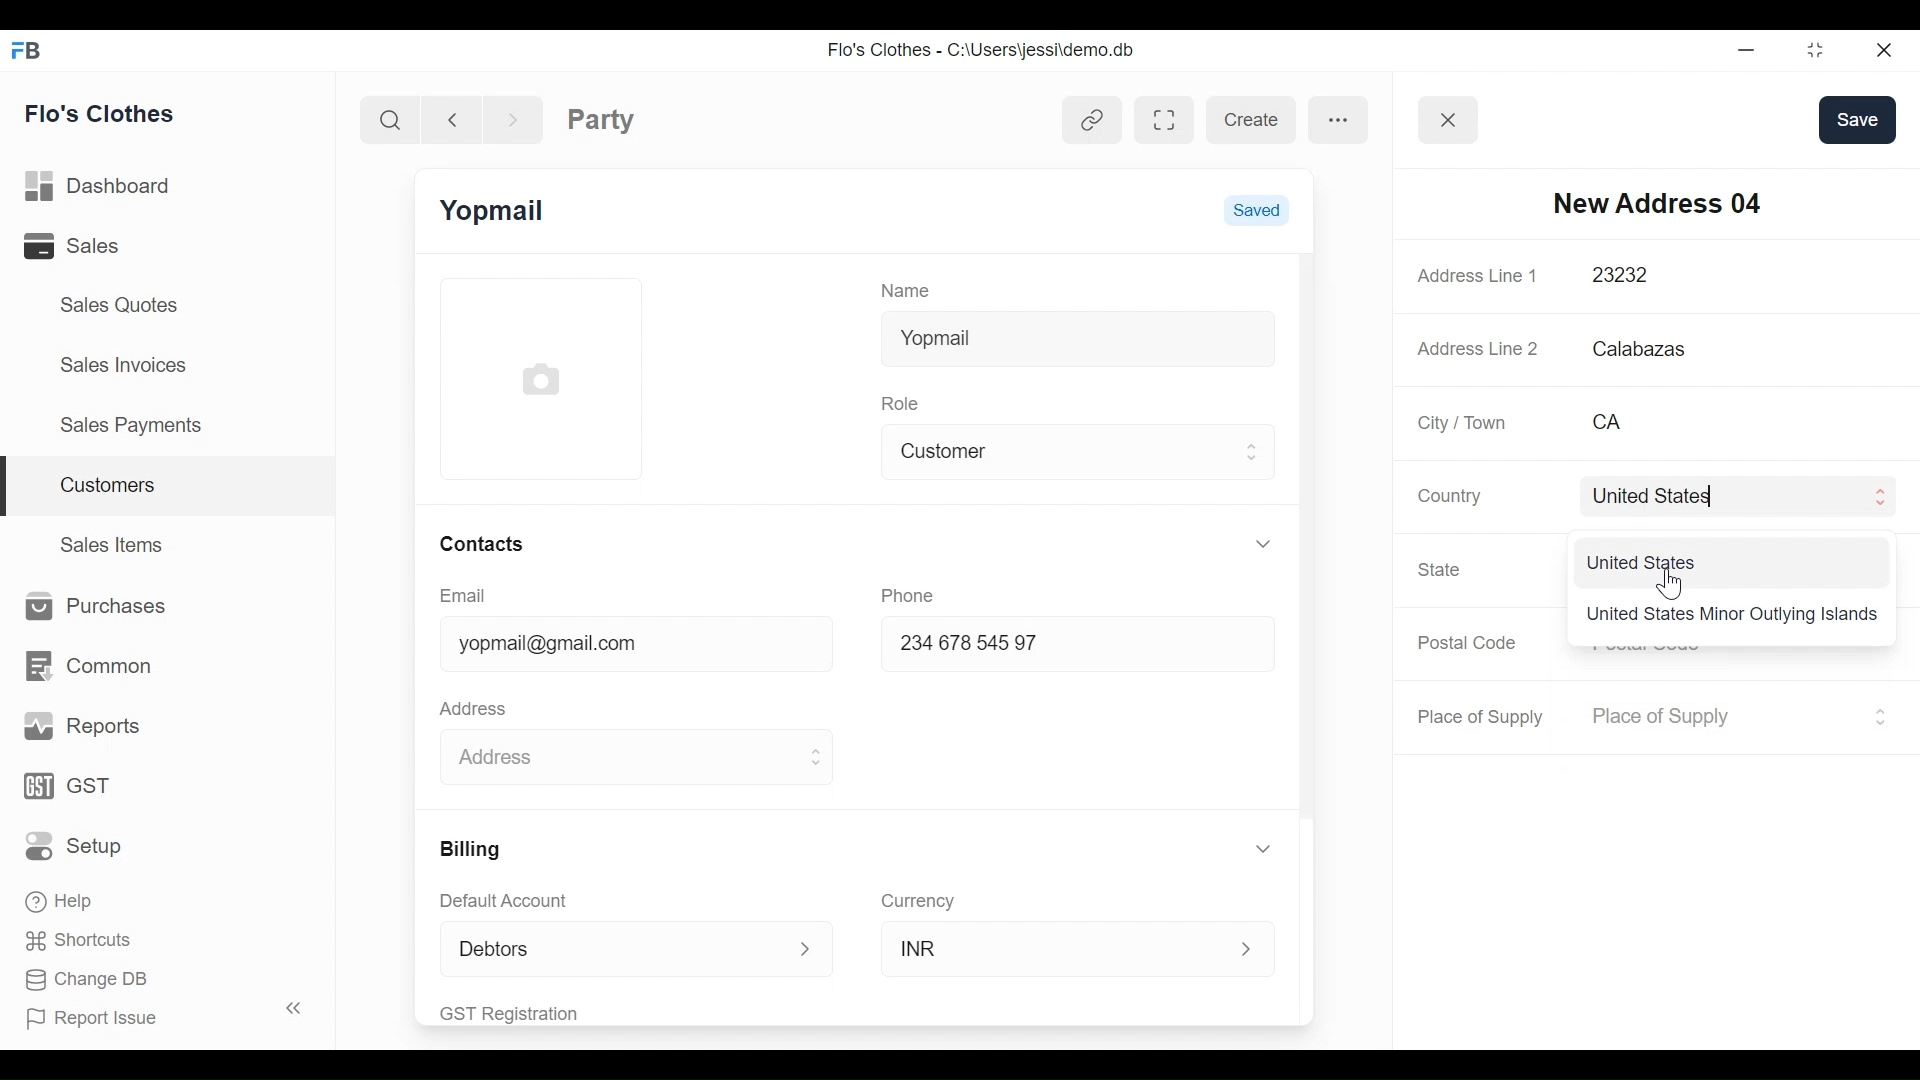 This screenshot has width=1920, height=1080. What do you see at coordinates (1665, 584) in the screenshot?
I see `cursor` at bounding box center [1665, 584].